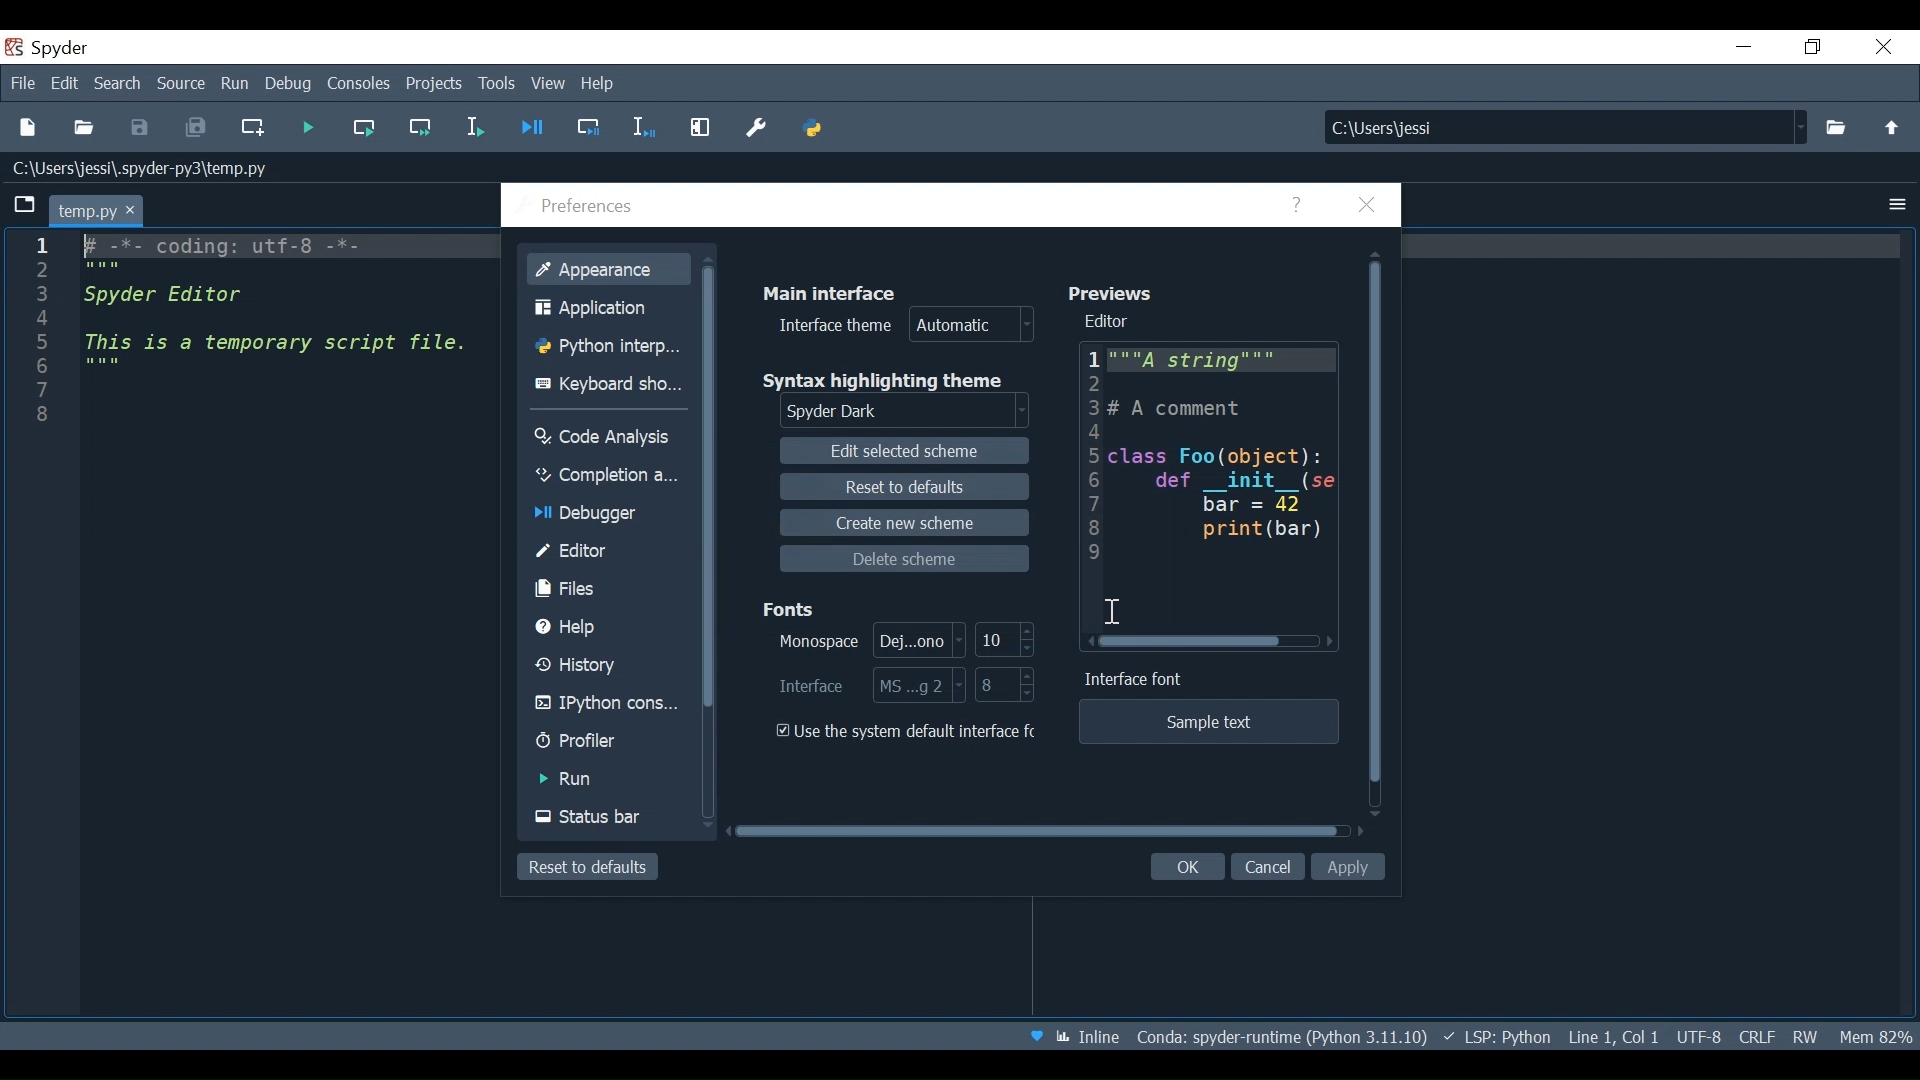  What do you see at coordinates (1871, 1036) in the screenshot?
I see `Memory Usage` at bounding box center [1871, 1036].